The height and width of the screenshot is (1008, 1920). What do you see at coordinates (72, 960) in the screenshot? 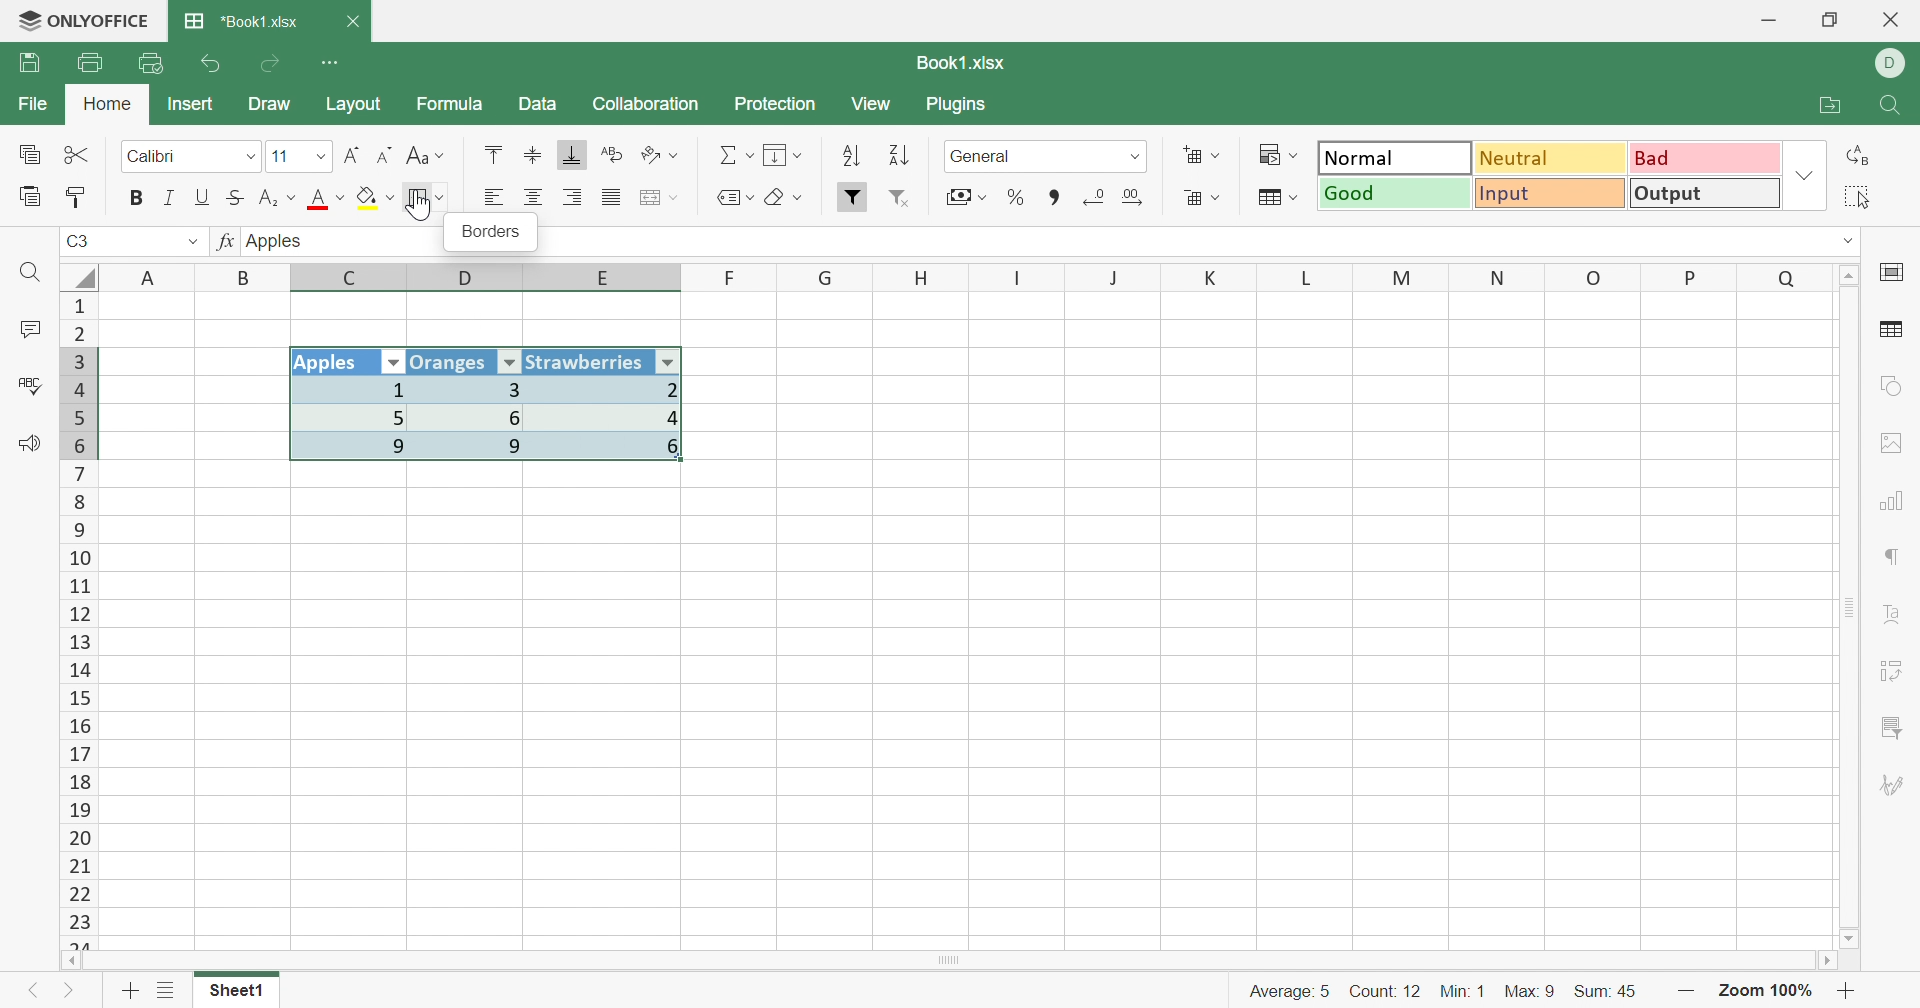
I see `Scroll left` at bounding box center [72, 960].